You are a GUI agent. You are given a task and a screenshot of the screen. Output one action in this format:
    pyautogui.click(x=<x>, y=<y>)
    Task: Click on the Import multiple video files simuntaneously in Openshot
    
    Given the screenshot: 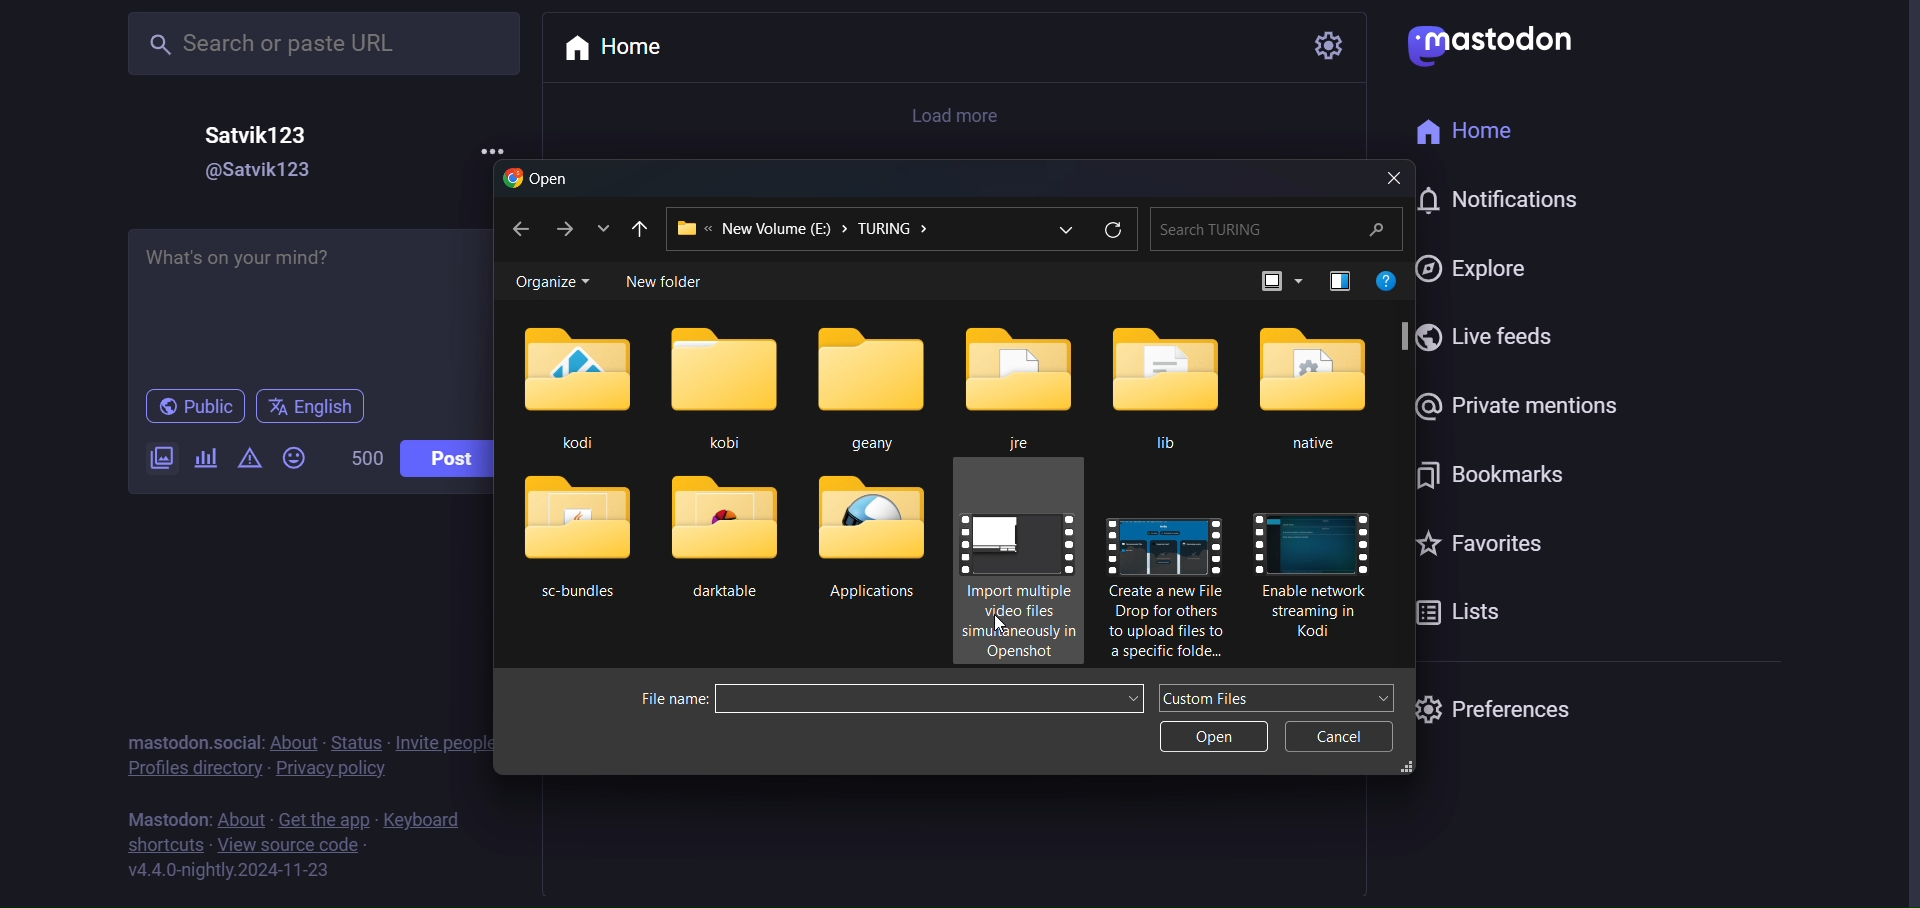 What is the action you would take?
    pyautogui.click(x=1020, y=573)
    